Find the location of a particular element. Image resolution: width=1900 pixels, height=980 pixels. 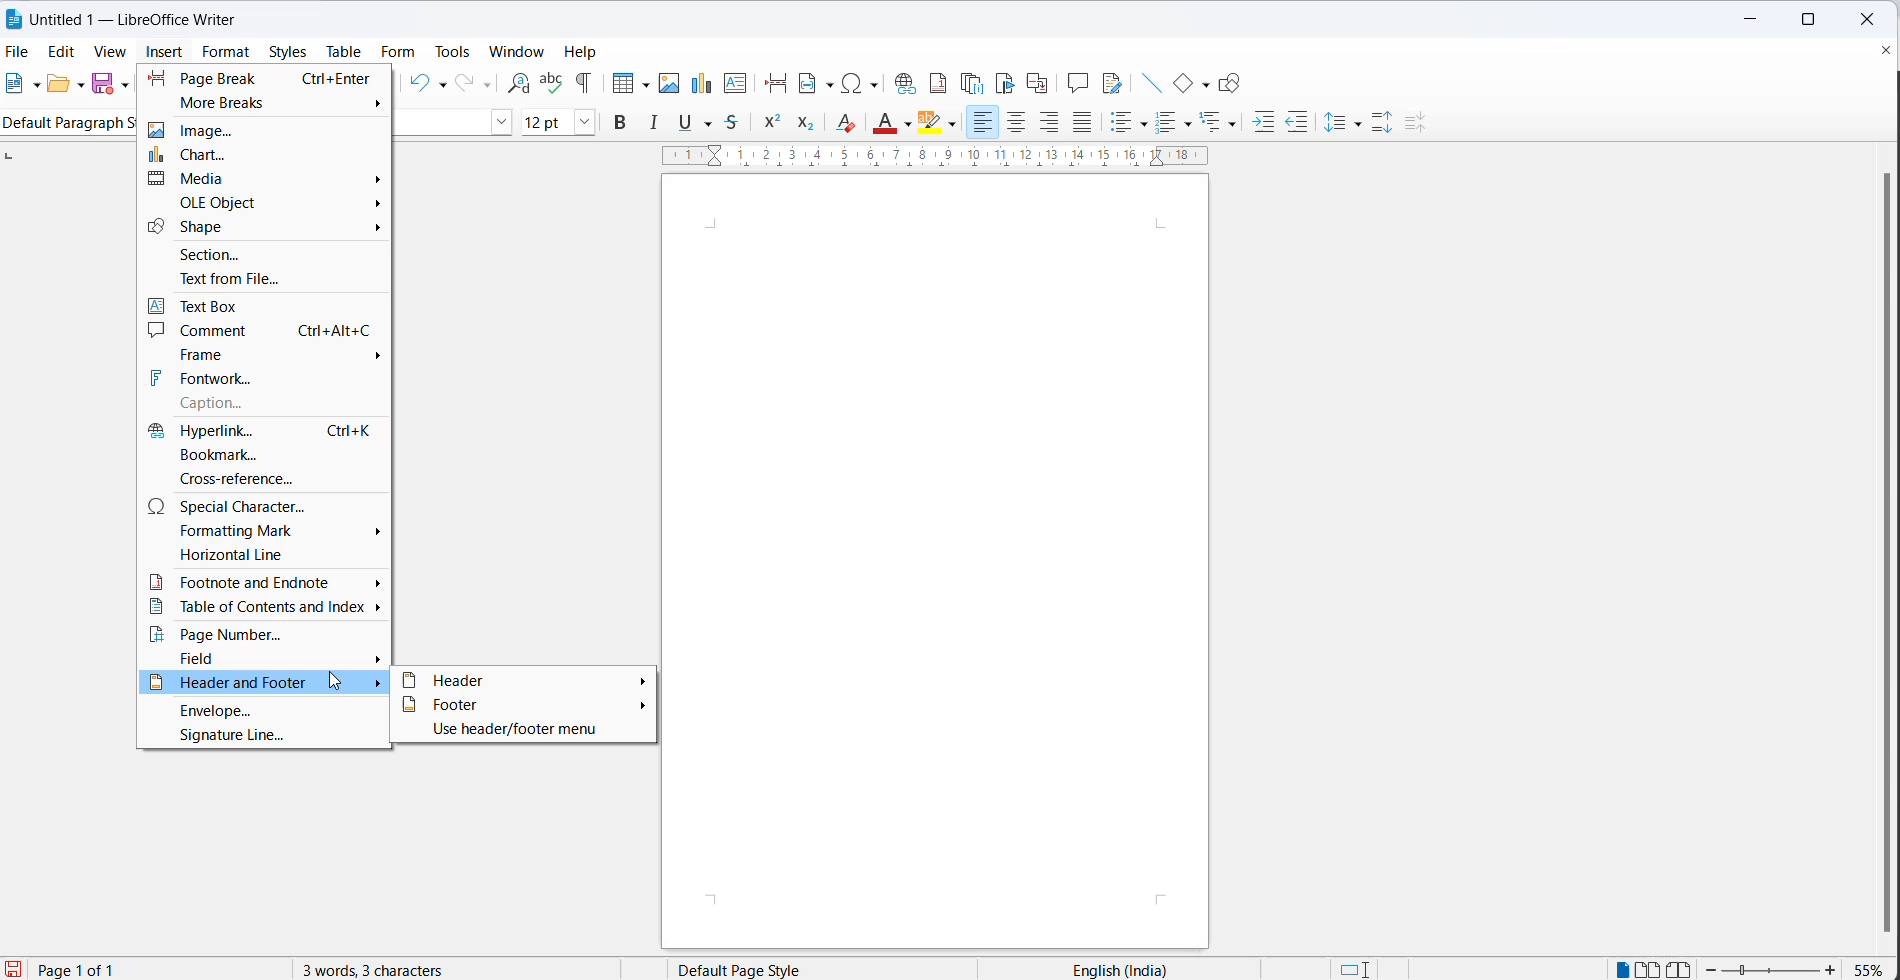

 is located at coordinates (265, 403).